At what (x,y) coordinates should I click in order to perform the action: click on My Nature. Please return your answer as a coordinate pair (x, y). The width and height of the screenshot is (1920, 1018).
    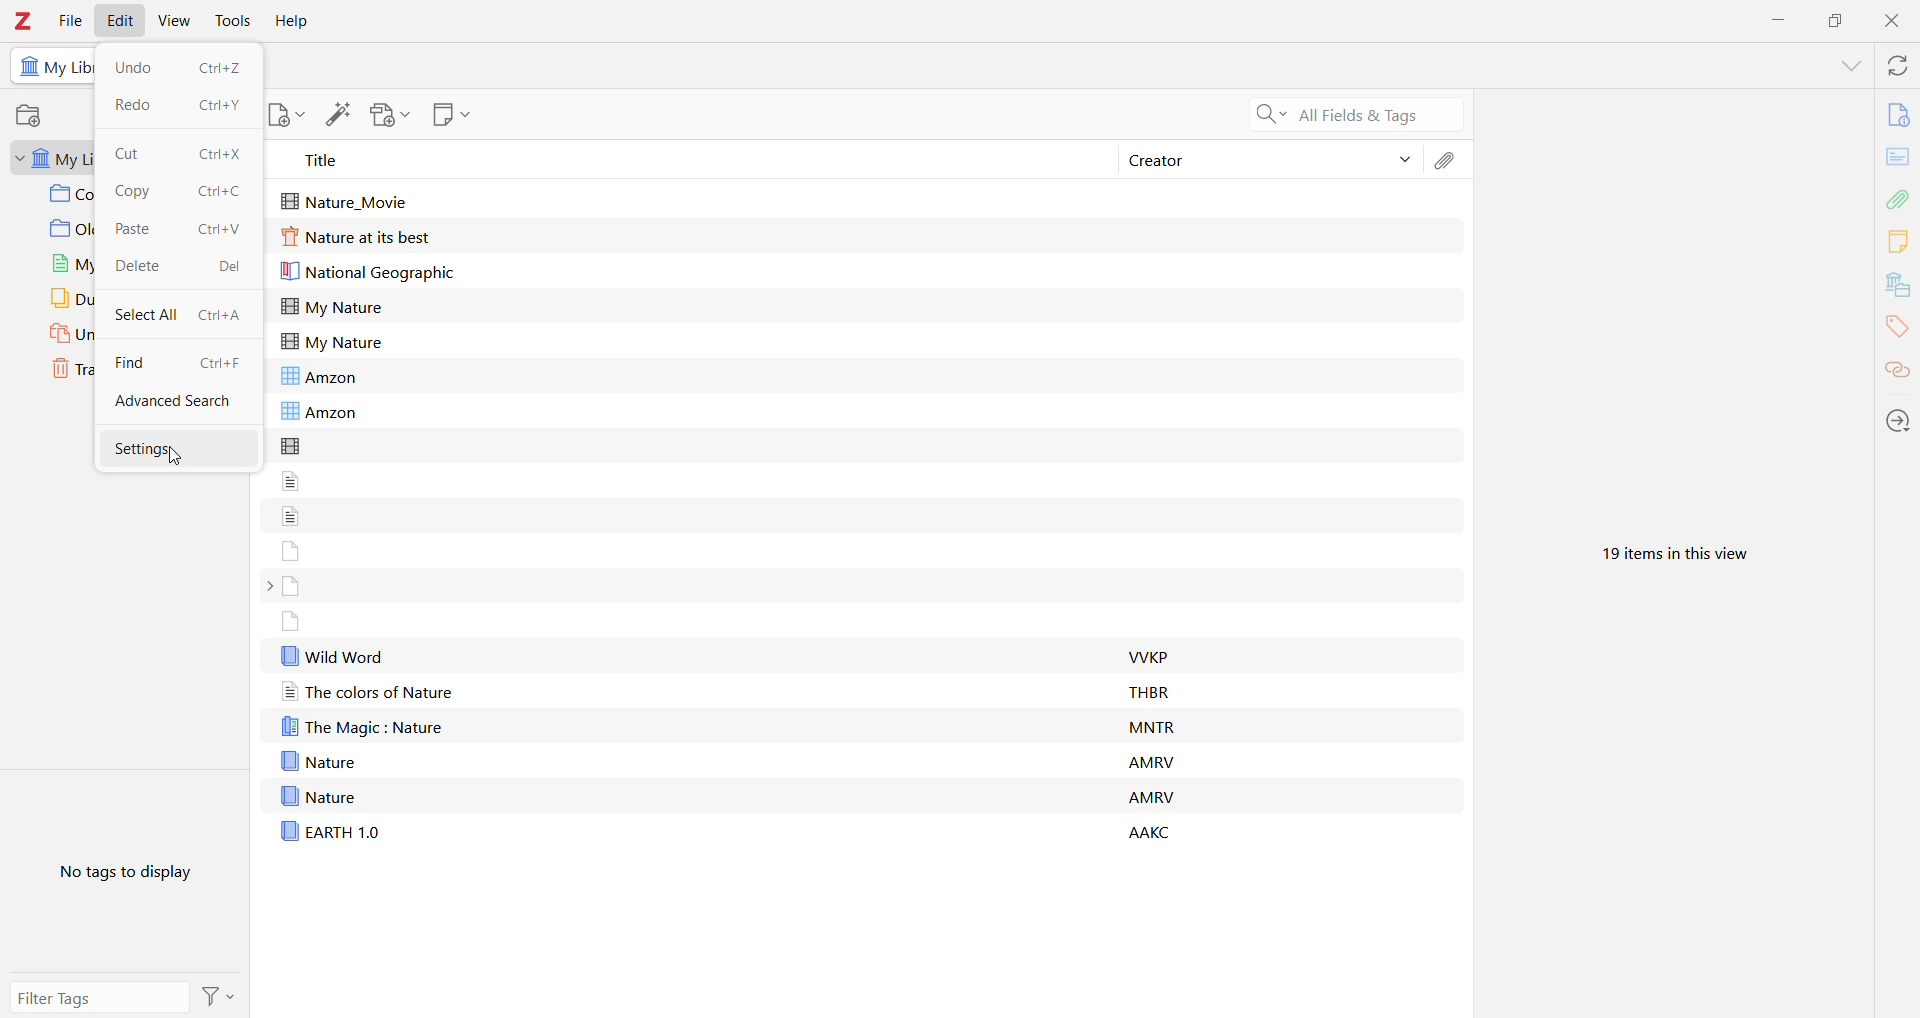
    Looking at the image, I should click on (332, 342).